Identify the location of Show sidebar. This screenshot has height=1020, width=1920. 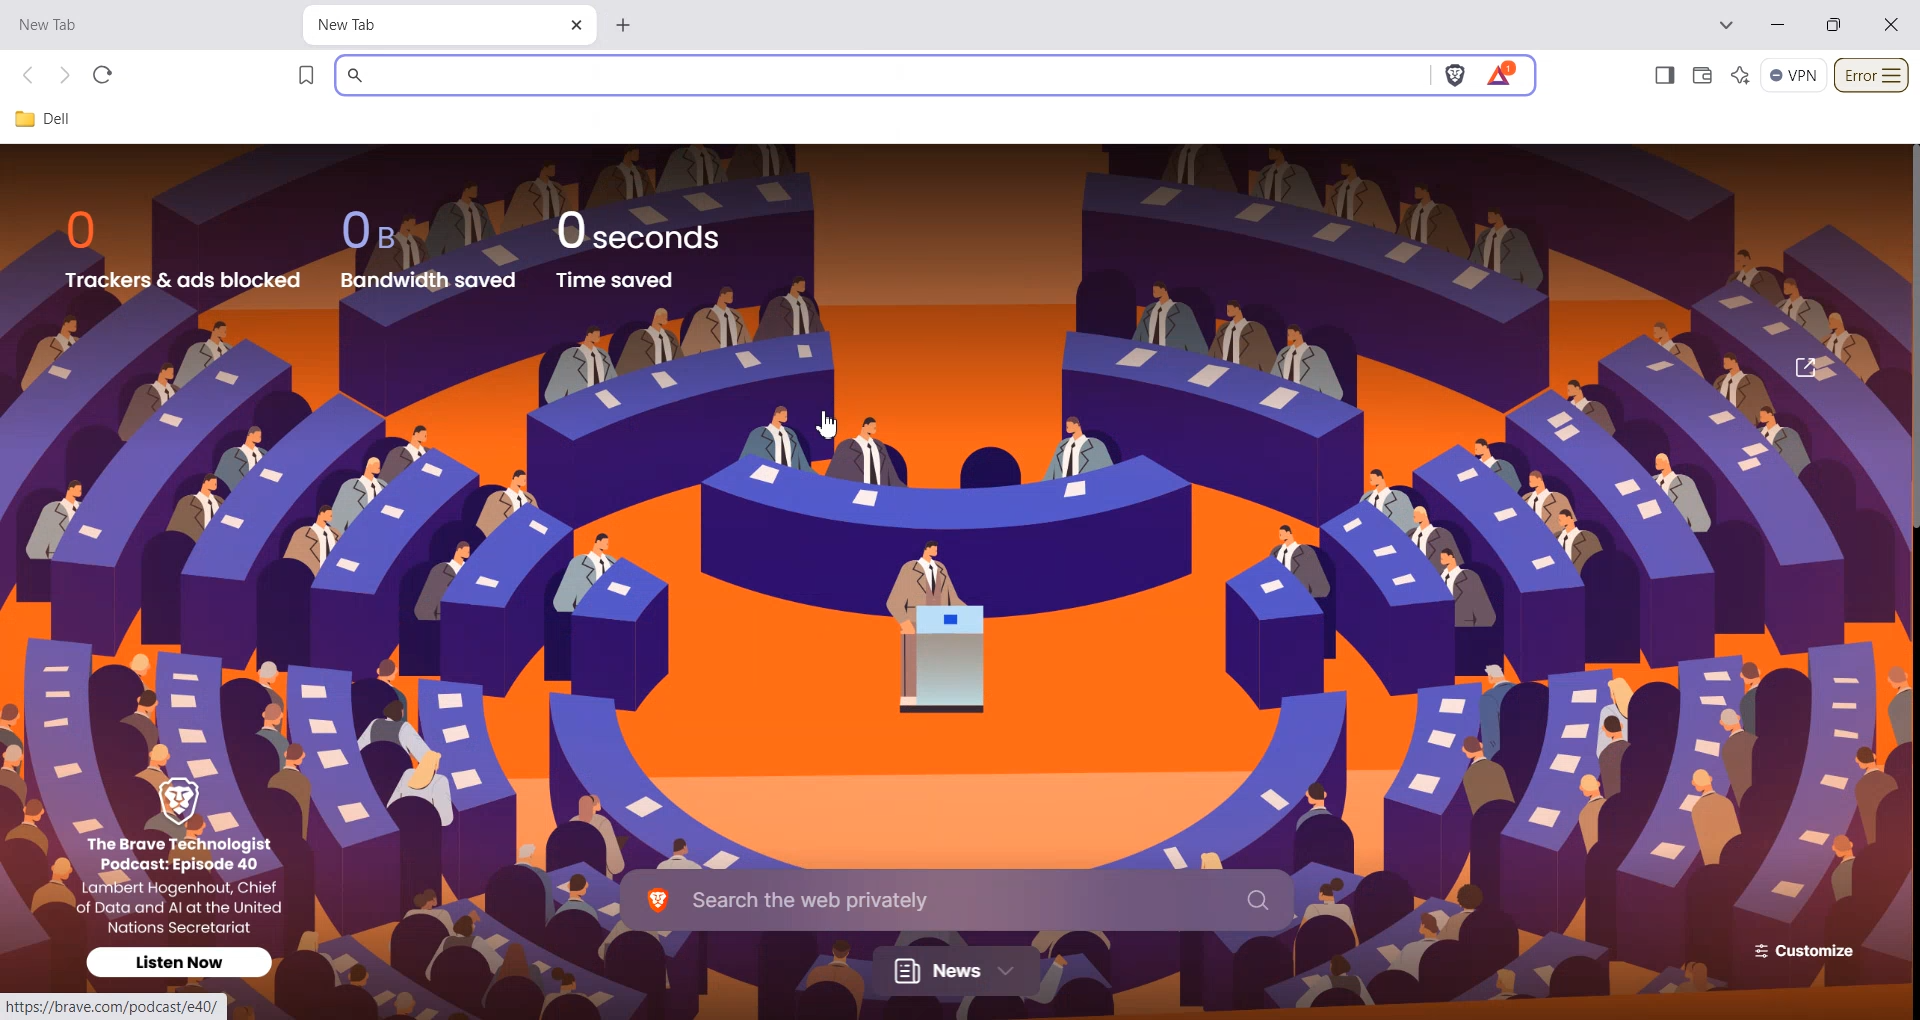
(1663, 75).